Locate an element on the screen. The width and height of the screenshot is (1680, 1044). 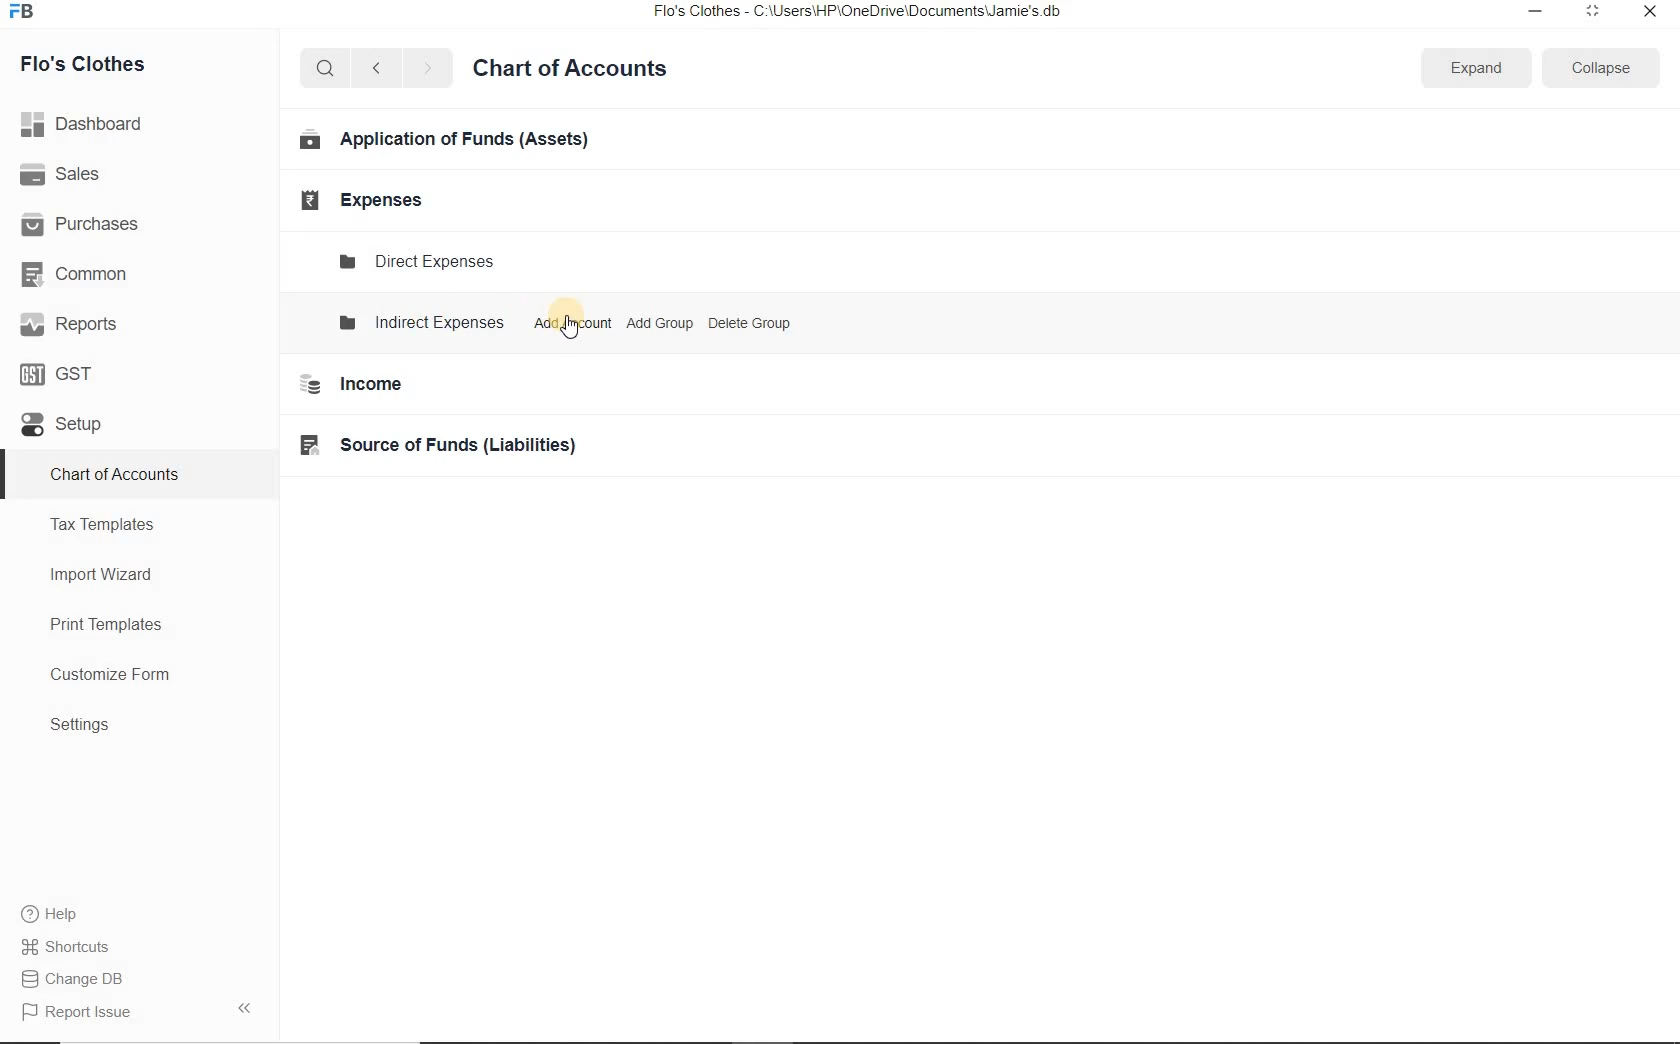
Add Account is located at coordinates (569, 324).